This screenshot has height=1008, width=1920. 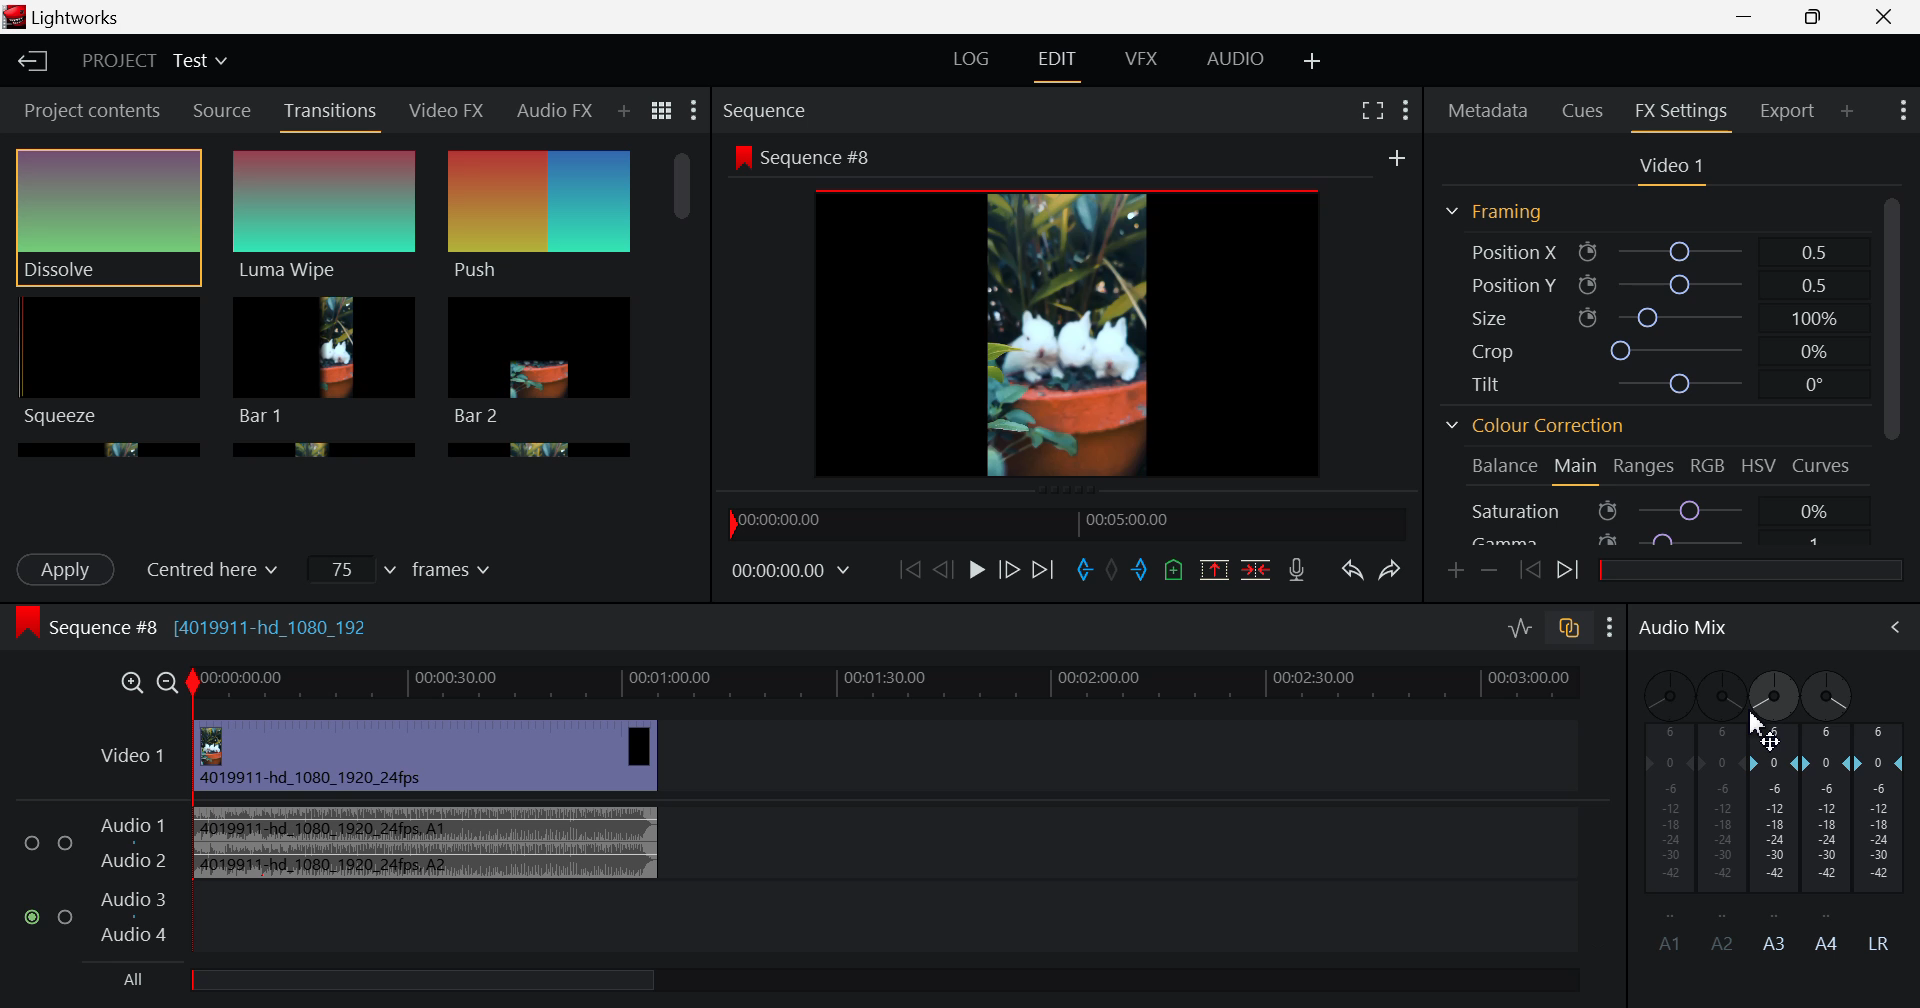 What do you see at coordinates (1684, 114) in the screenshot?
I see `FX Settings Open` at bounding box center [1684, 114].